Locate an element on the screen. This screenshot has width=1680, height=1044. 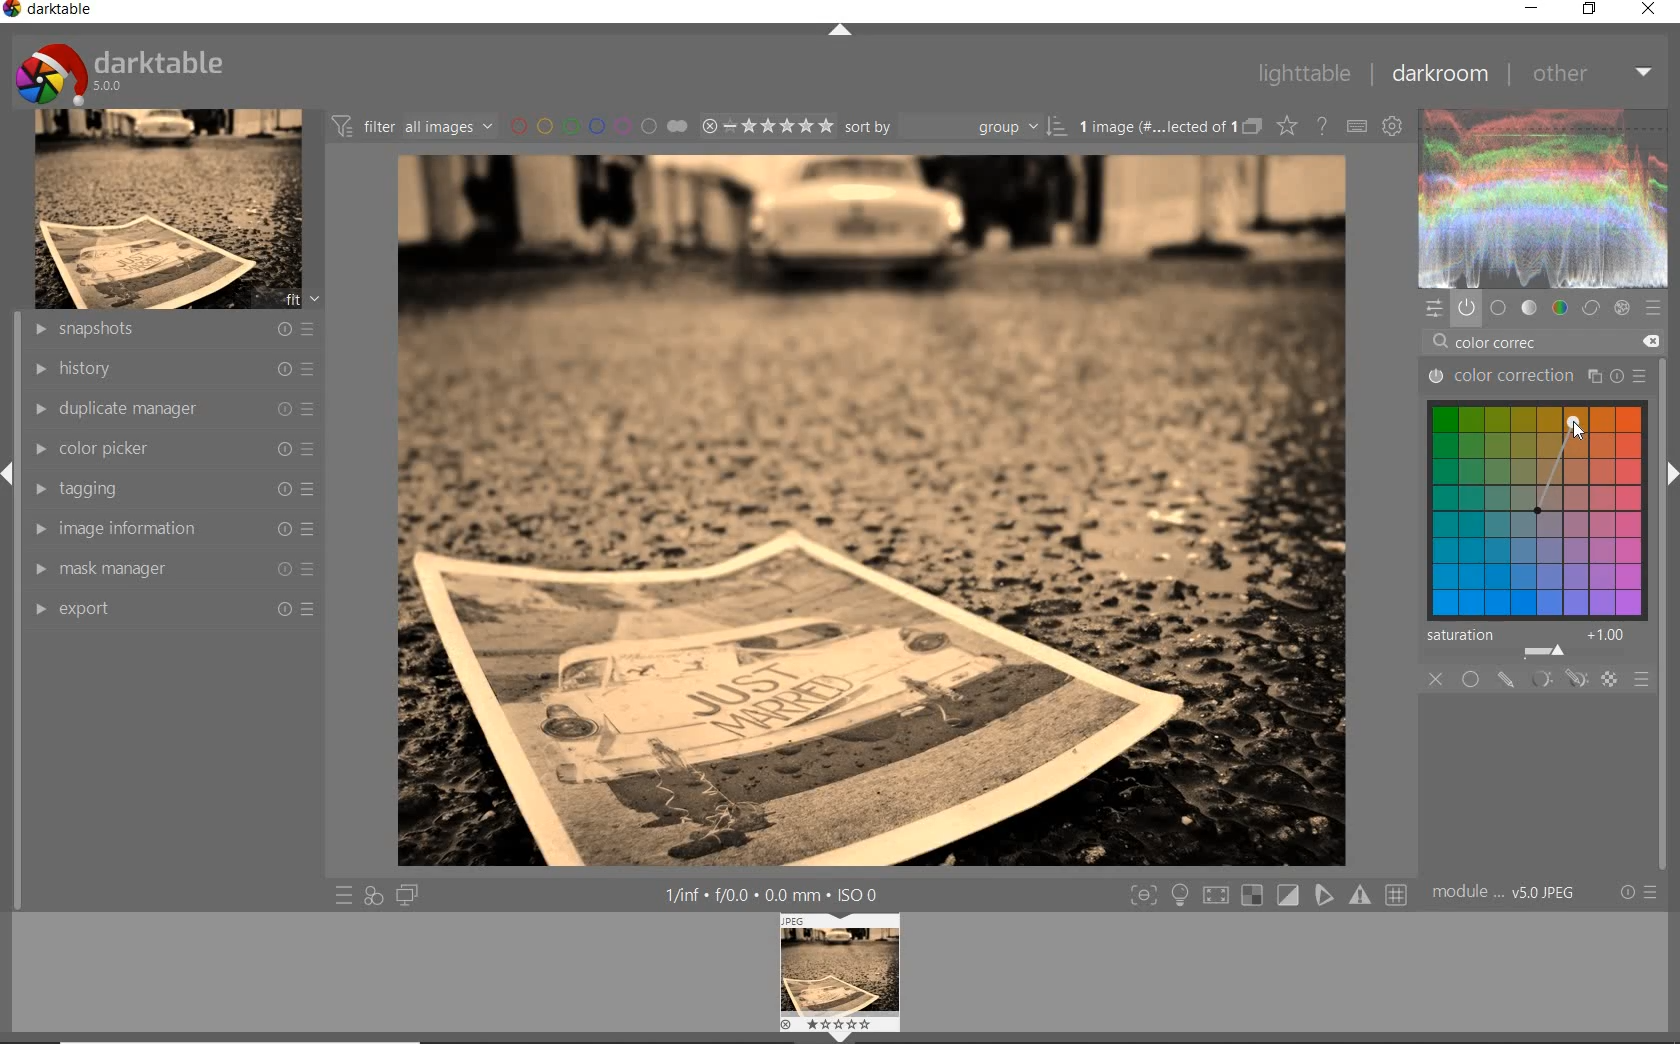
darktable is located at coordinates (122, 72).